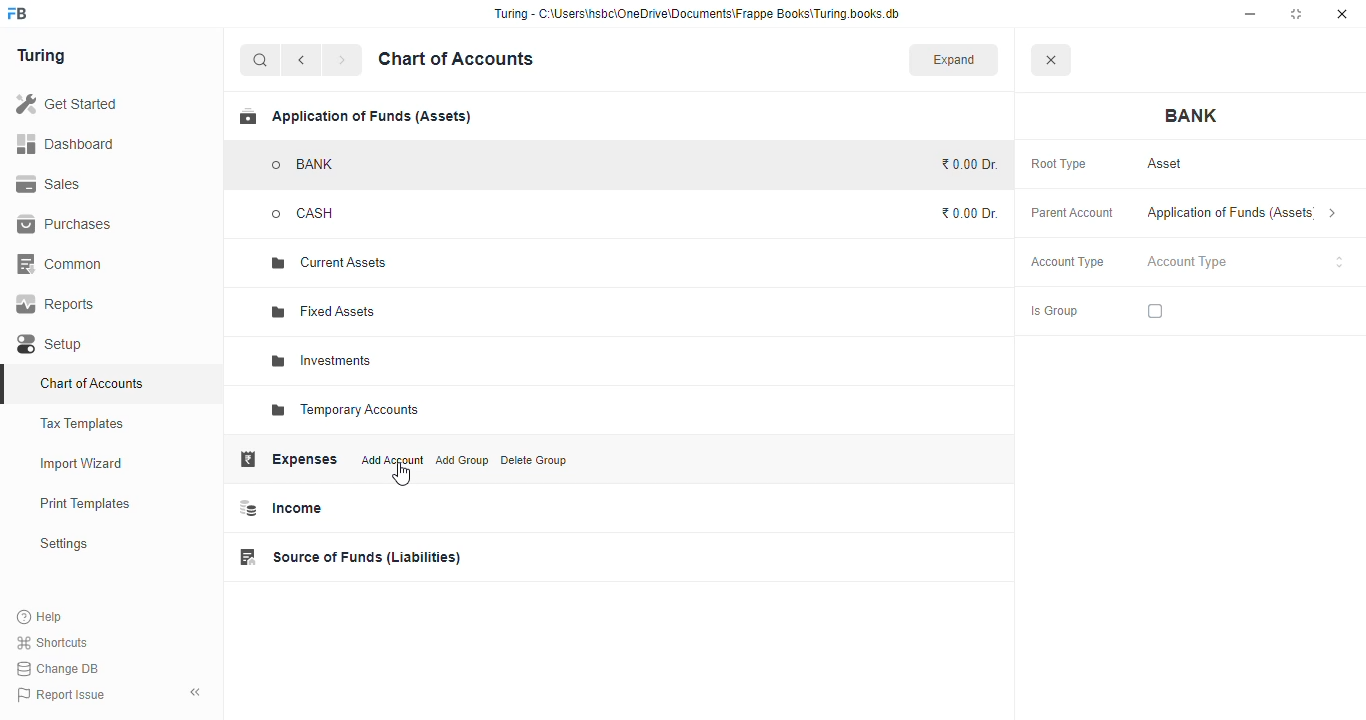  I want to click on application of funds (assets), so click(1242, 213).